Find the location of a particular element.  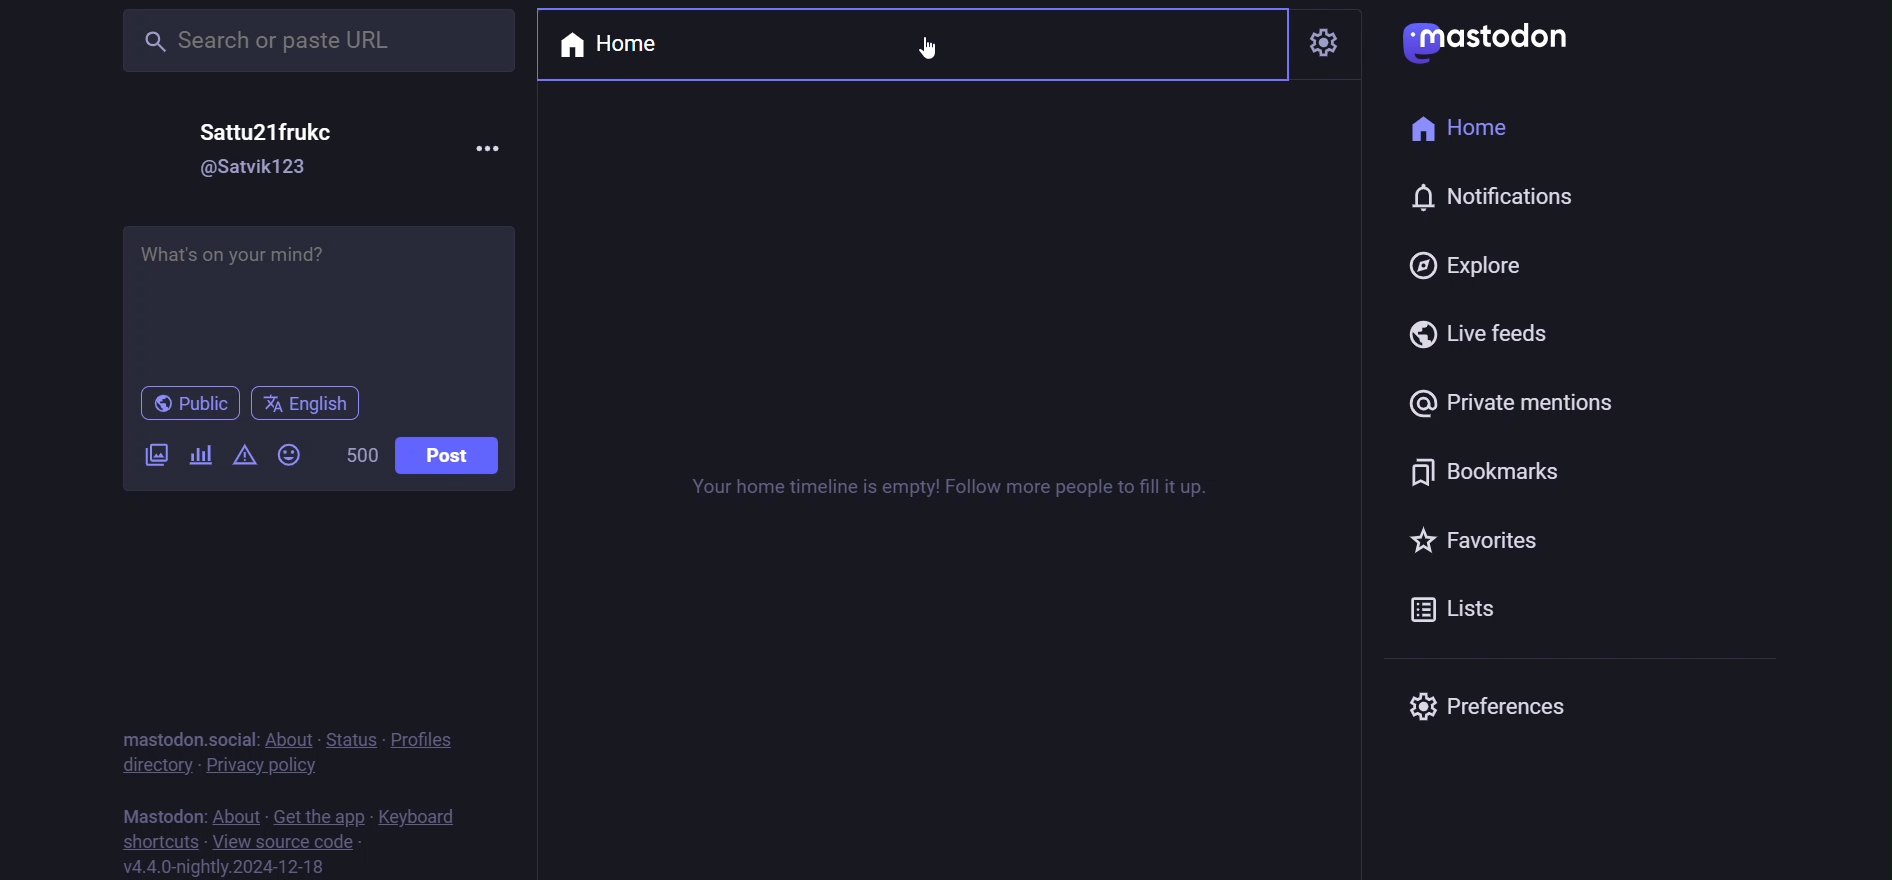

privacy policy is located at coordinates (262, 764).